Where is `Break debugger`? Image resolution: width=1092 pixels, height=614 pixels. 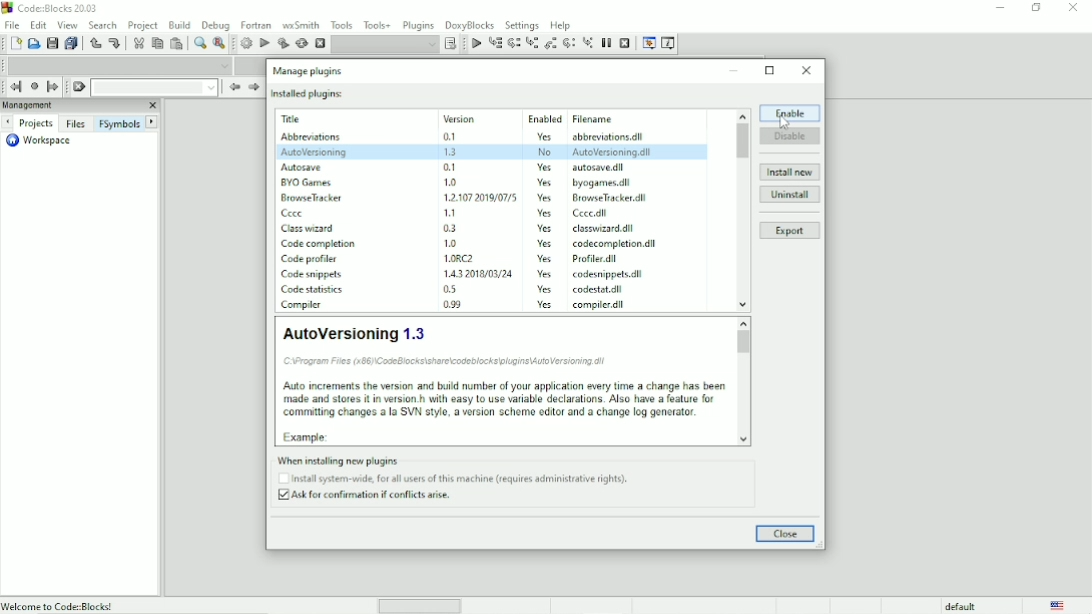 Break debugger is located at coordinates (606, 43).